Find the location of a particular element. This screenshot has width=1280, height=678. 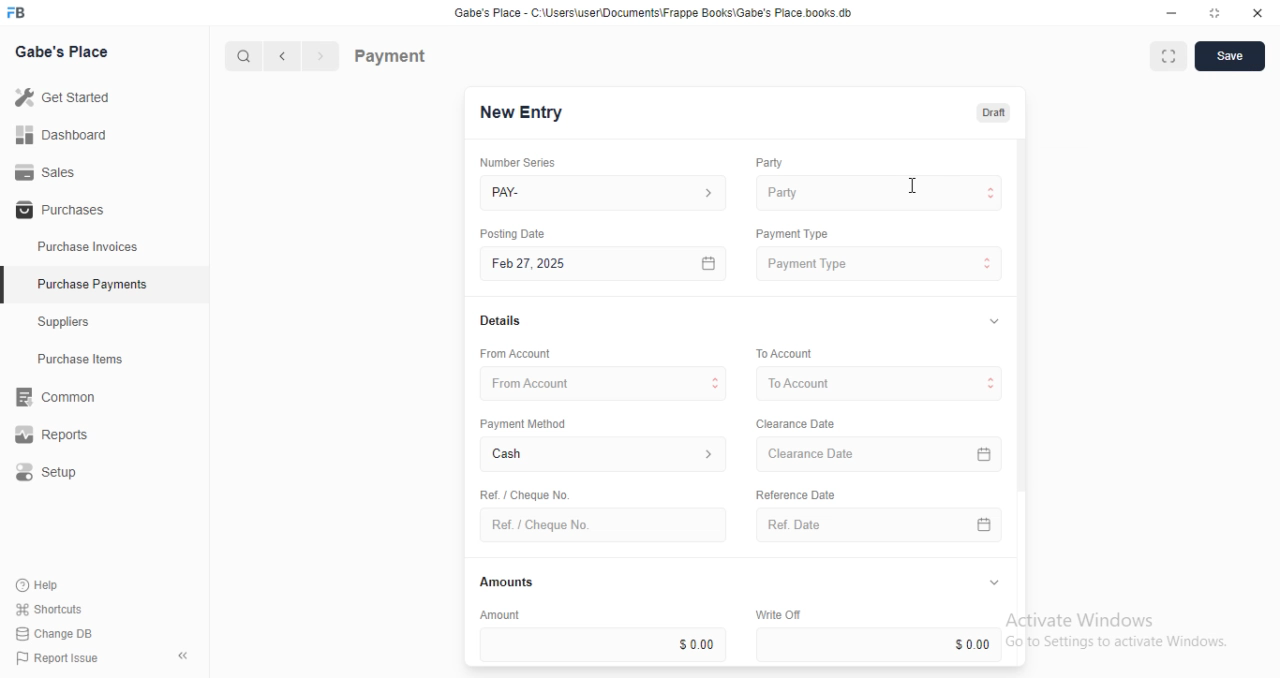

cursor is located at coordinates (915, 184).